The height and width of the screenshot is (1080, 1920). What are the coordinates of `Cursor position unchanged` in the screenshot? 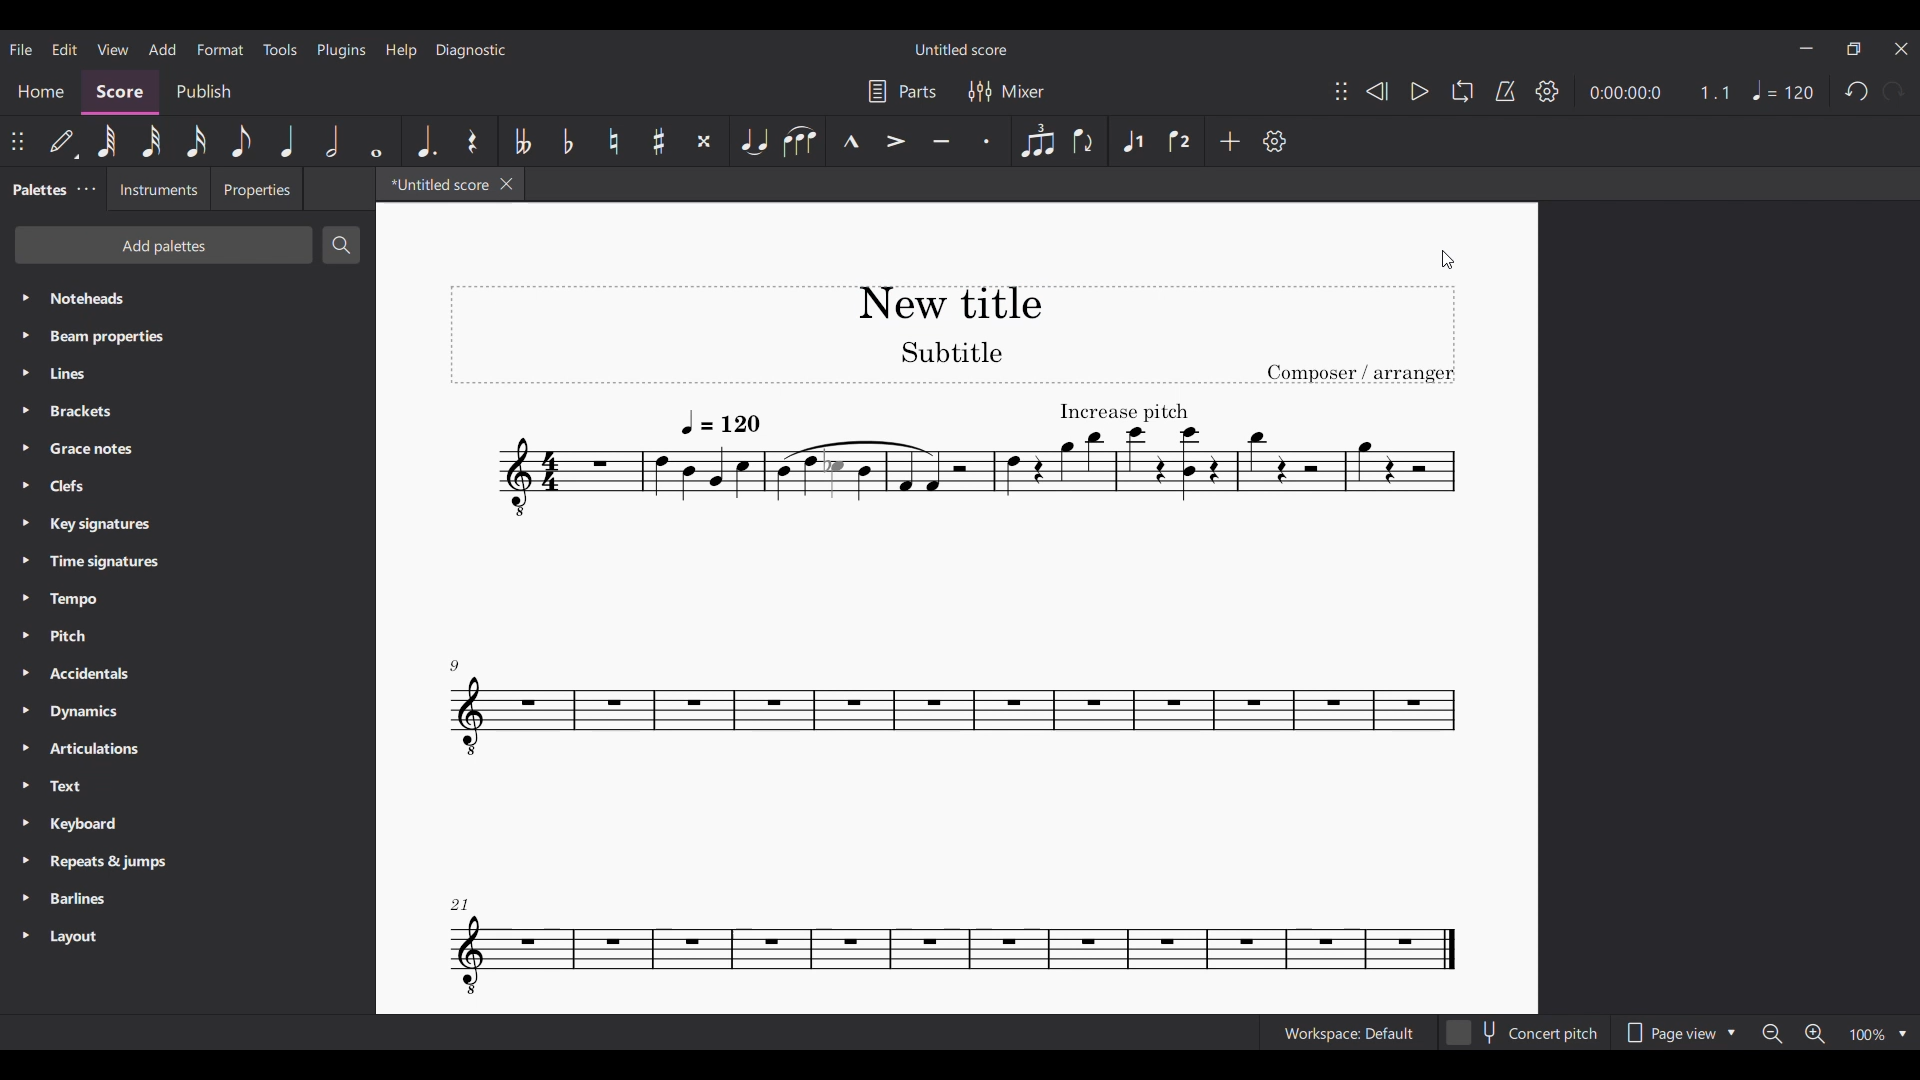 It's located at (1448, 260).